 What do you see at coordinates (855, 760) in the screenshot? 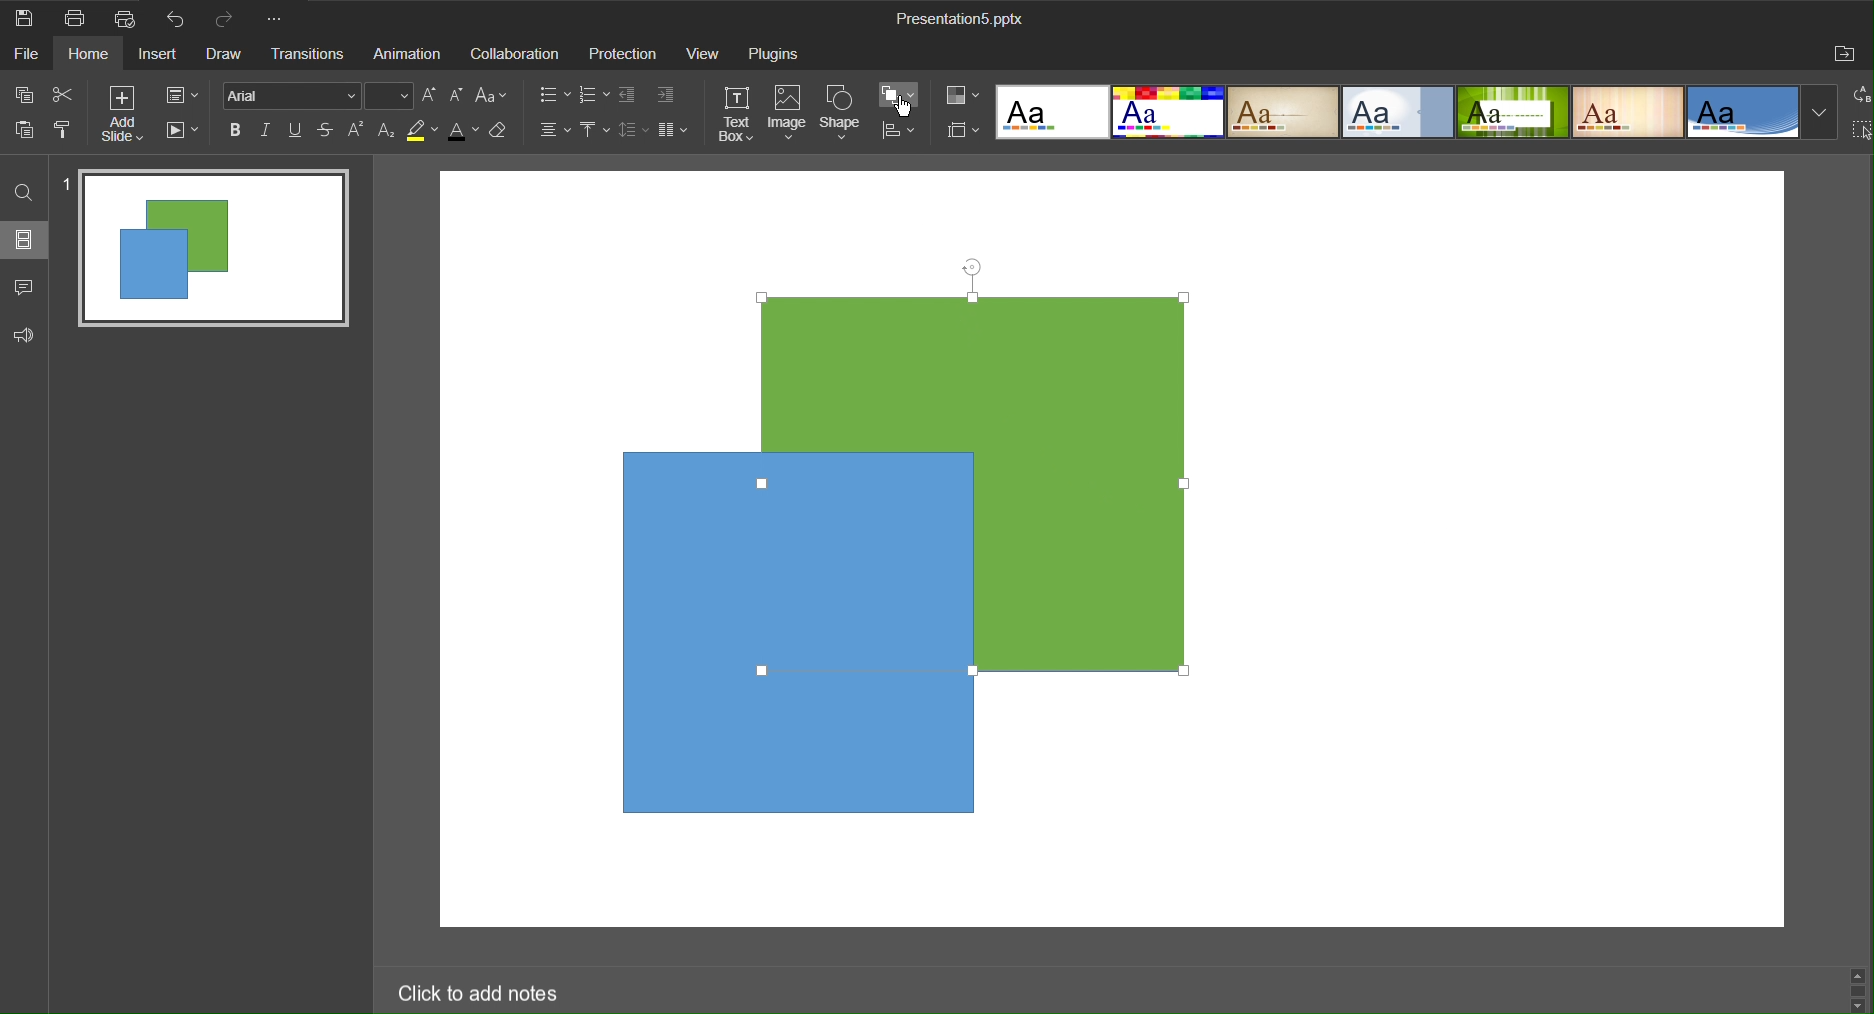
I see `shape` at bounding box center [855, 760].